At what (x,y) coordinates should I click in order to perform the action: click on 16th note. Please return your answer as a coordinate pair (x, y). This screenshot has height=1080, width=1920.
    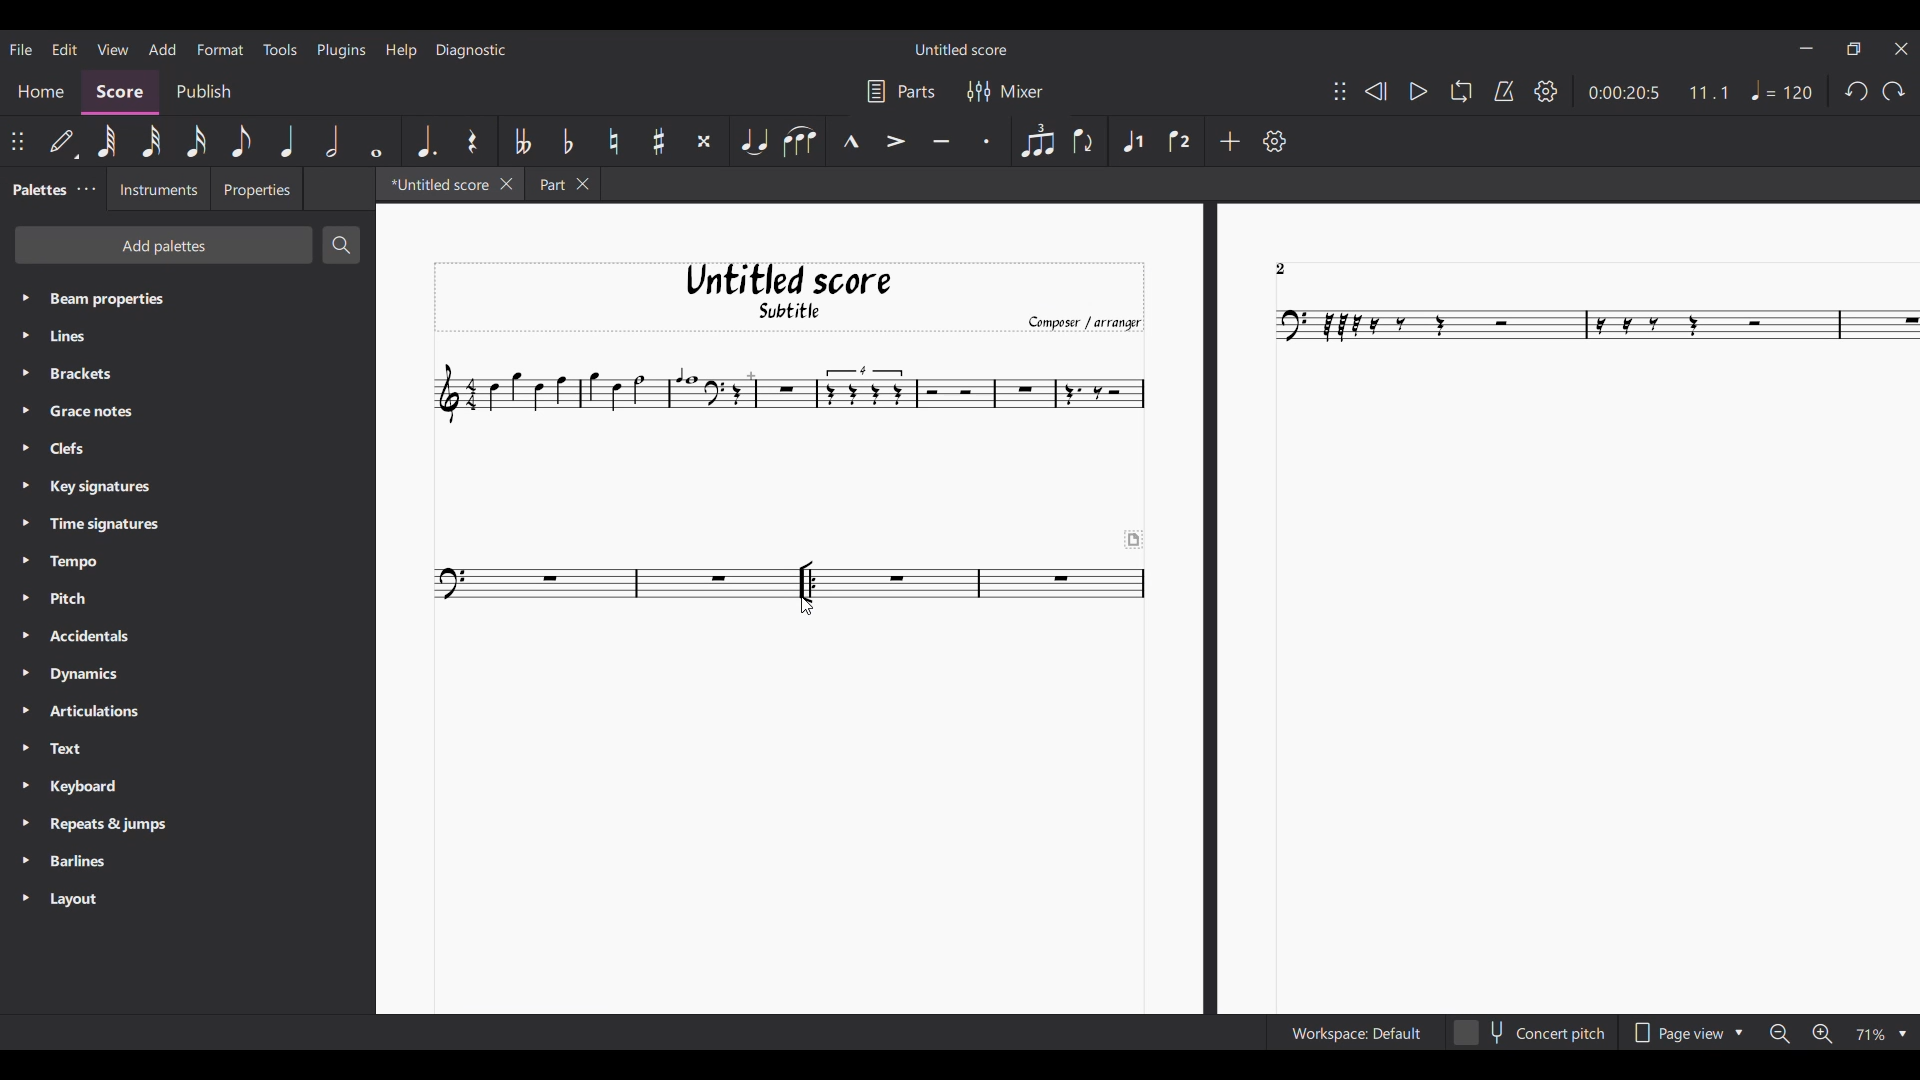
    Looking at the image, I should click on (197, 141).